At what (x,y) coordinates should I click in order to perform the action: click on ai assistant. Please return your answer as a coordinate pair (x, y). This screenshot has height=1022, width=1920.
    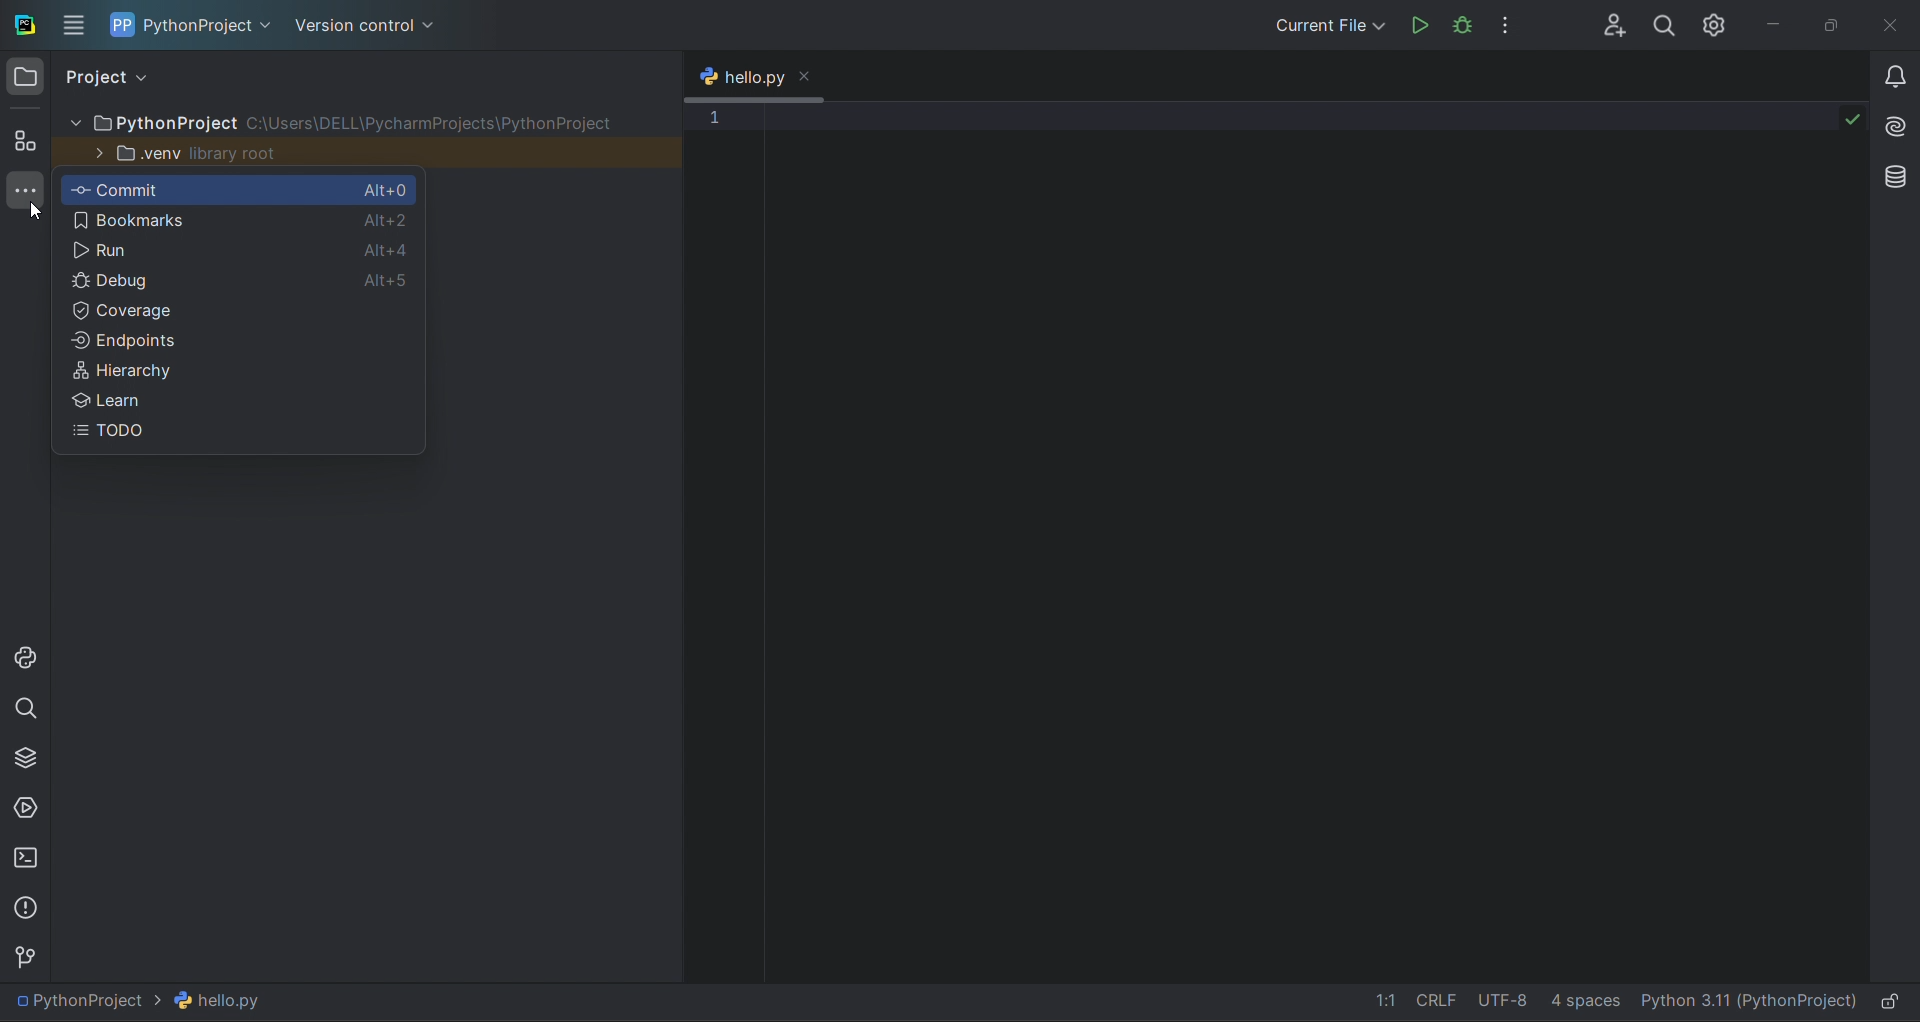
    Looking at the image, I should click on (1898, 131).